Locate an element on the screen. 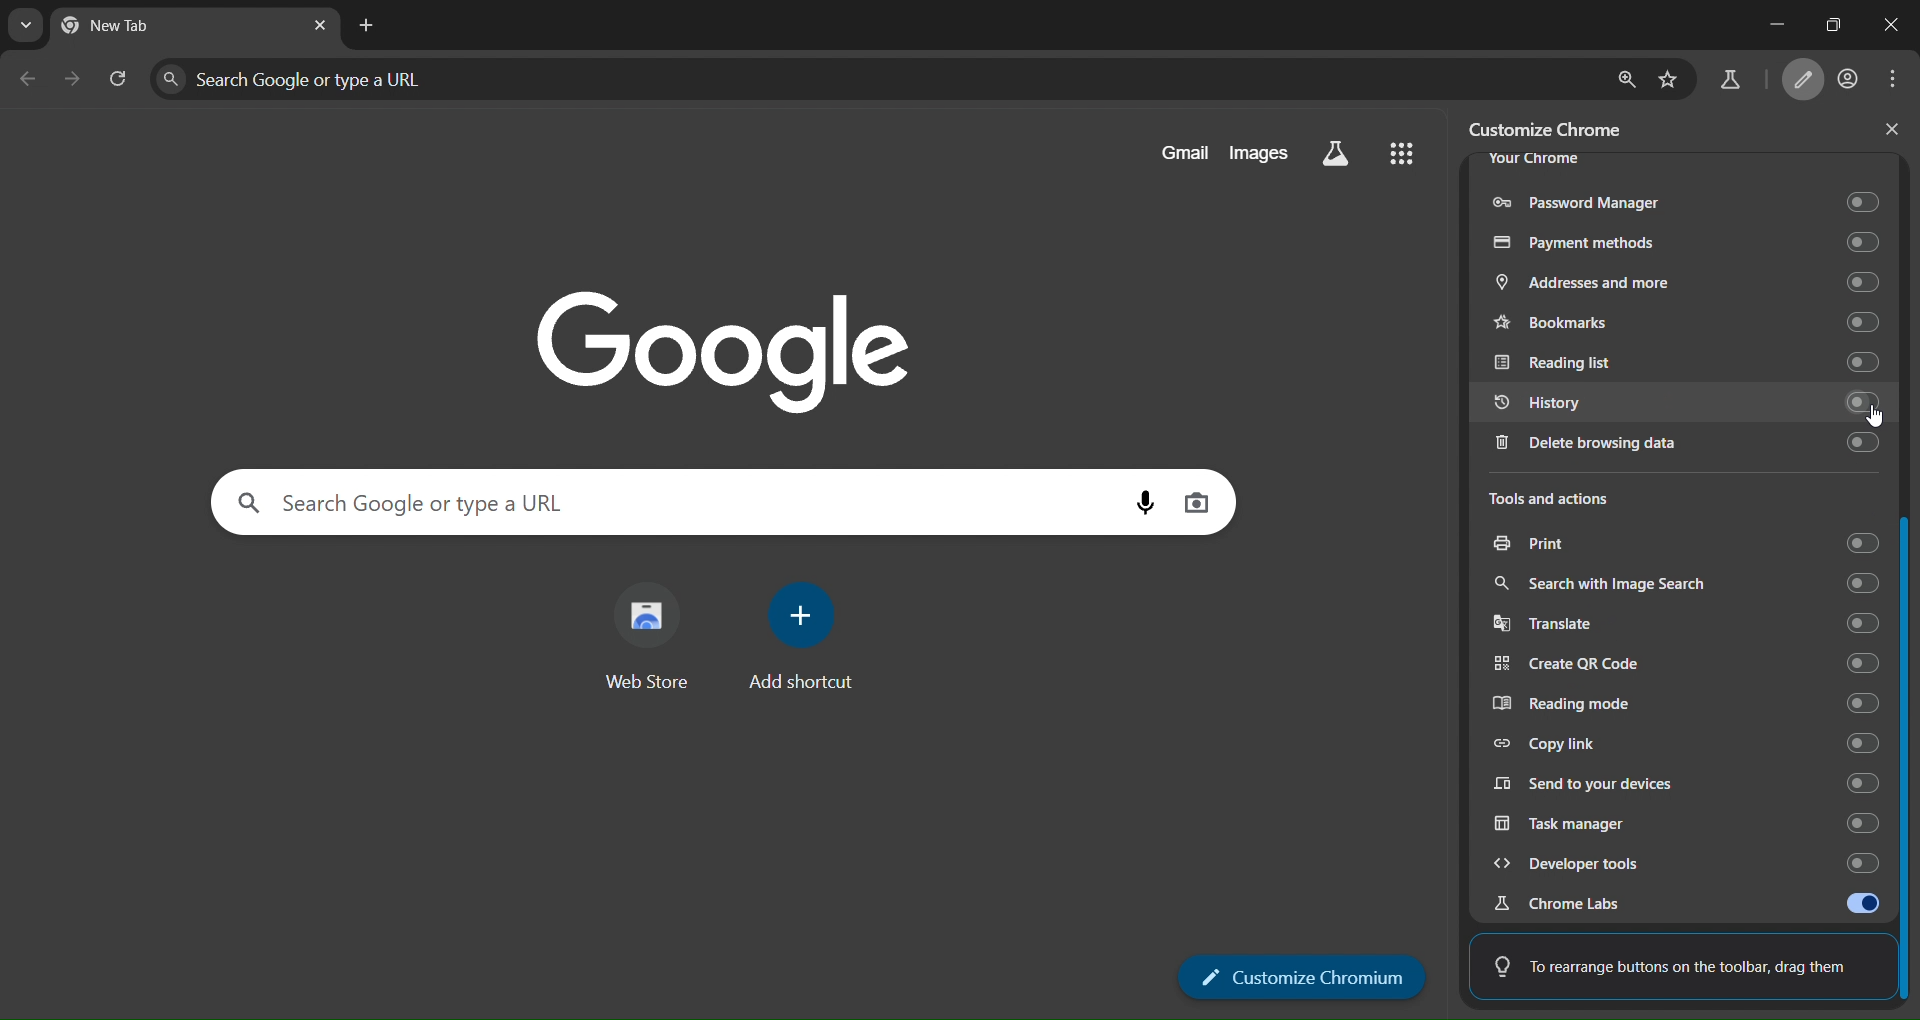 The height and width of the screenshot is (1020, 1920). close is located at coordinates (1883, 26).